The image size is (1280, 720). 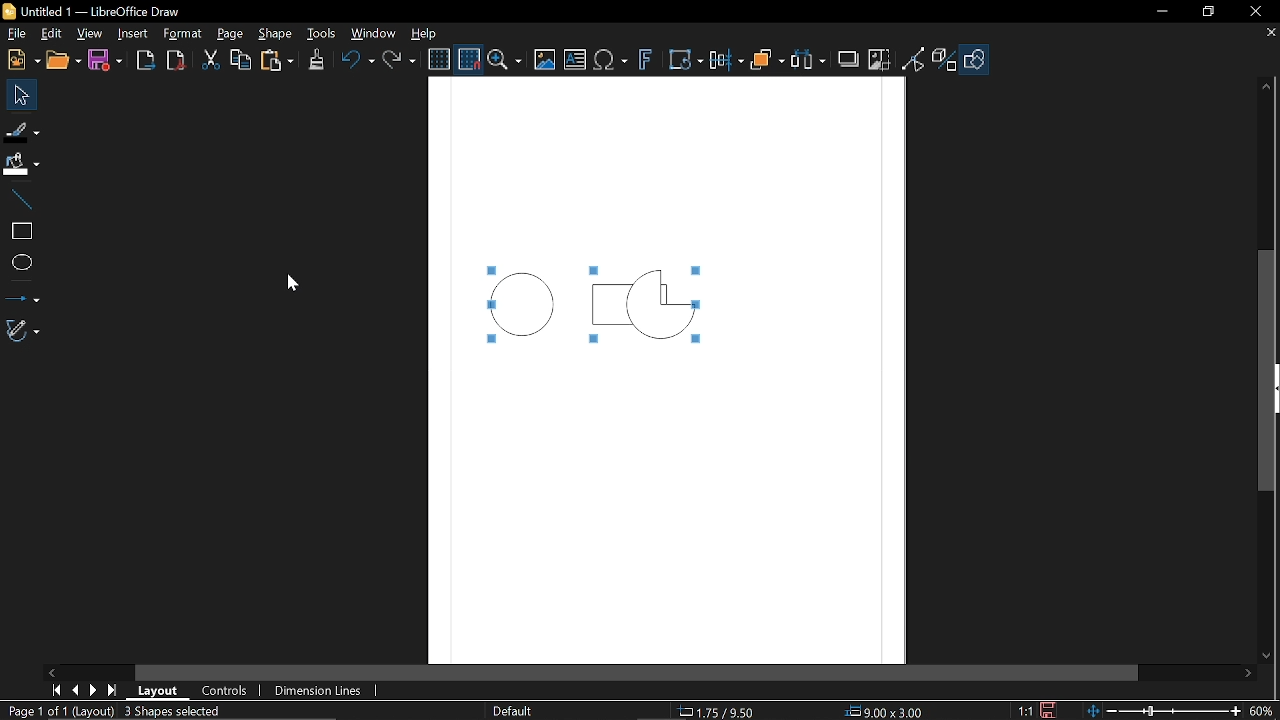 I want to click on Tiny square marked around the selected objects, so click(x=491, y=267).